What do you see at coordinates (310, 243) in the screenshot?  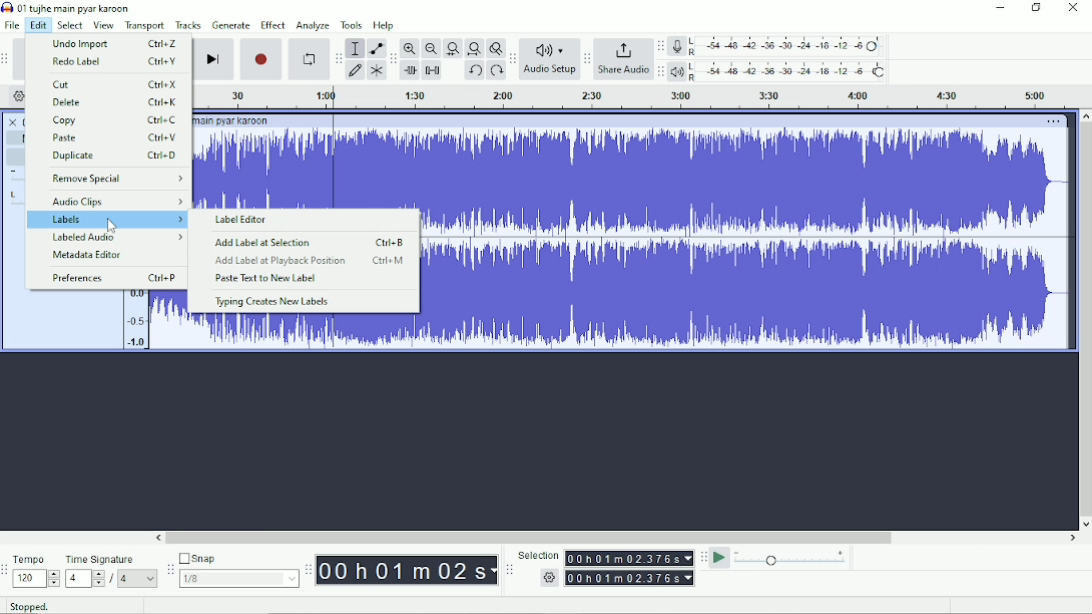 I see `Add Label at Selection` at bounding box center [310, 243].